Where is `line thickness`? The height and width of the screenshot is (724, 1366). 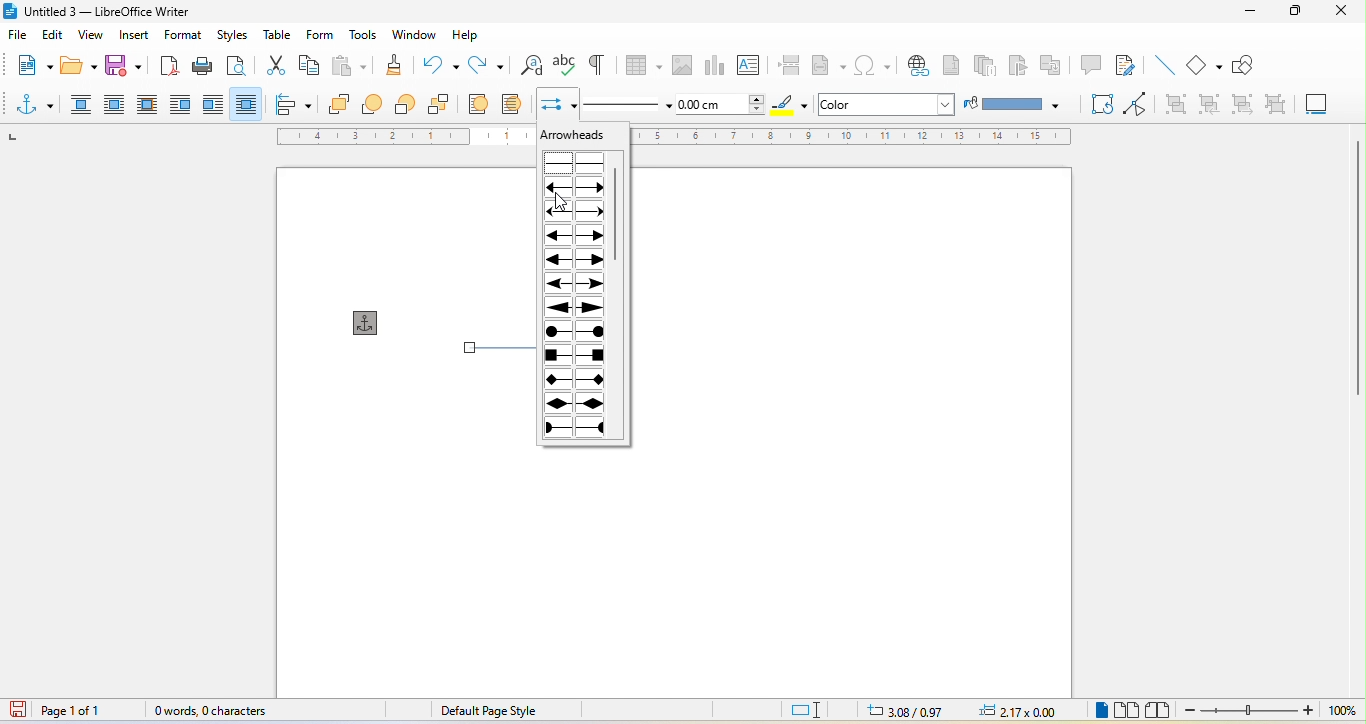
line thickness is located at coordinates (721, 103).